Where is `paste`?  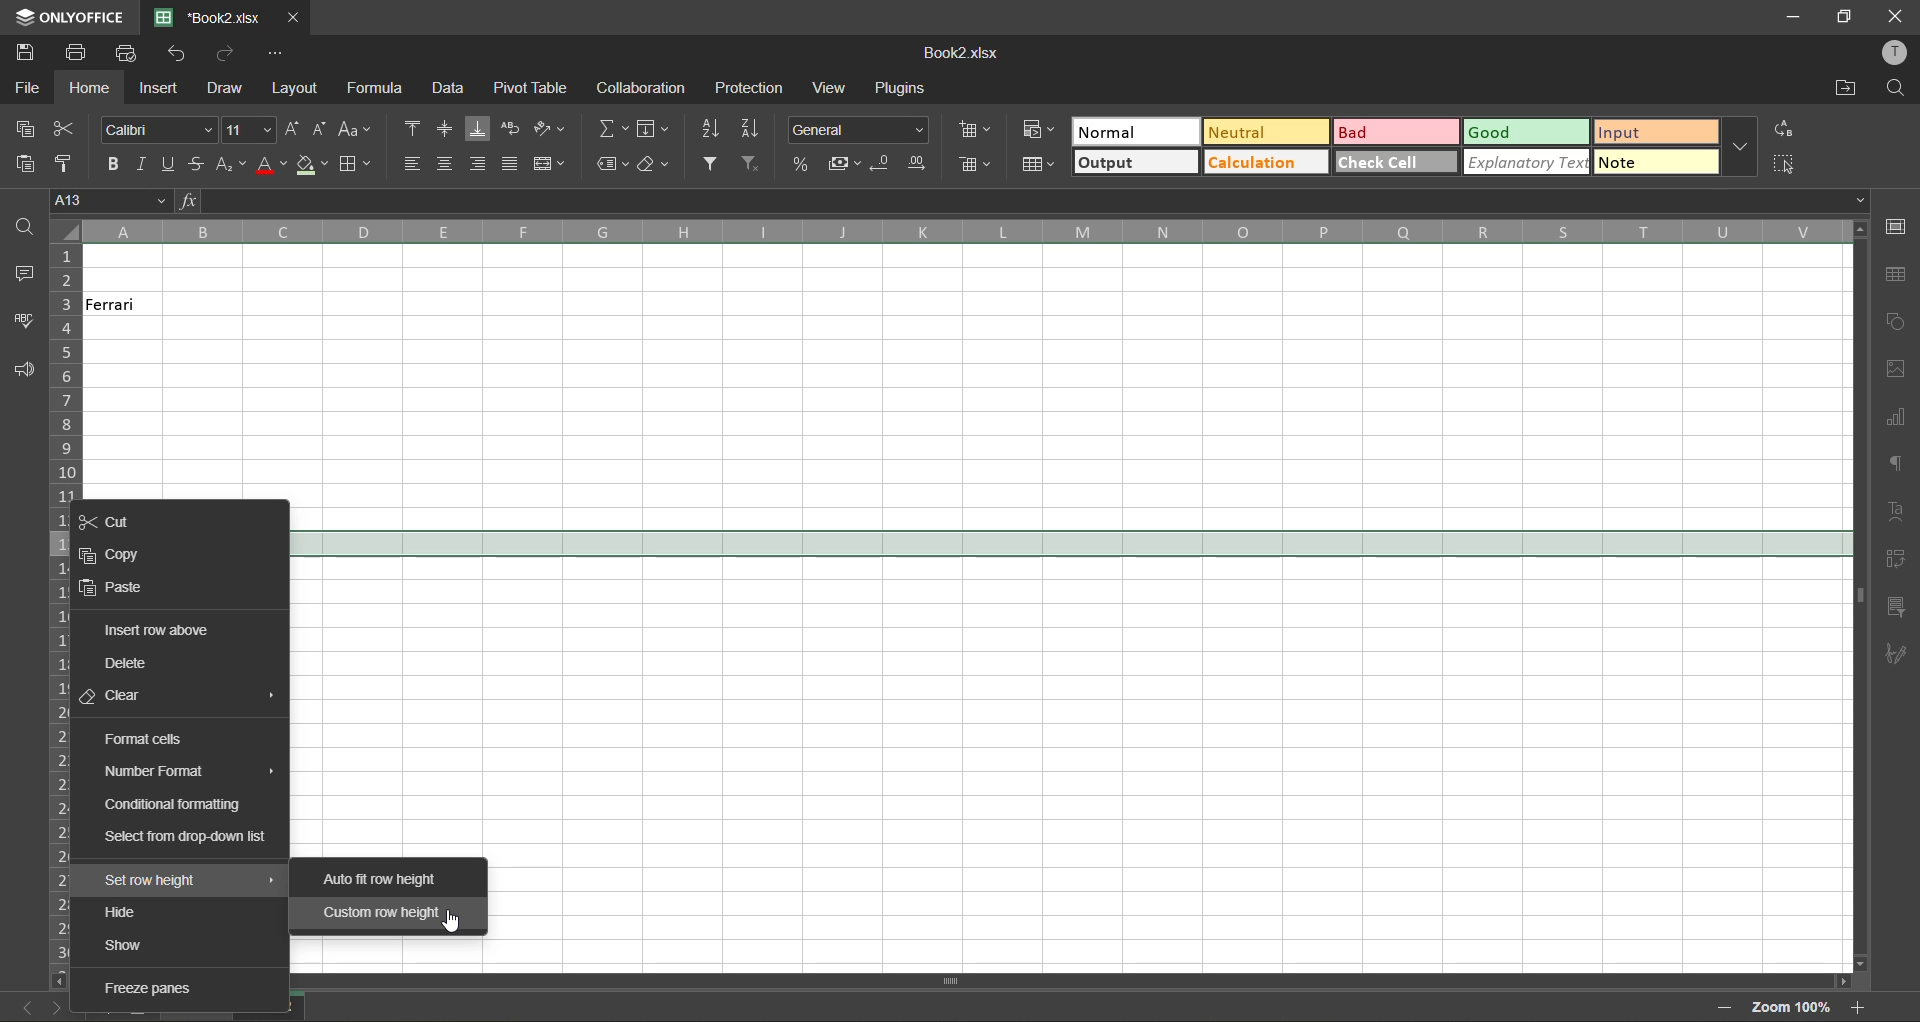 paste is located at coordinates (117, 588).